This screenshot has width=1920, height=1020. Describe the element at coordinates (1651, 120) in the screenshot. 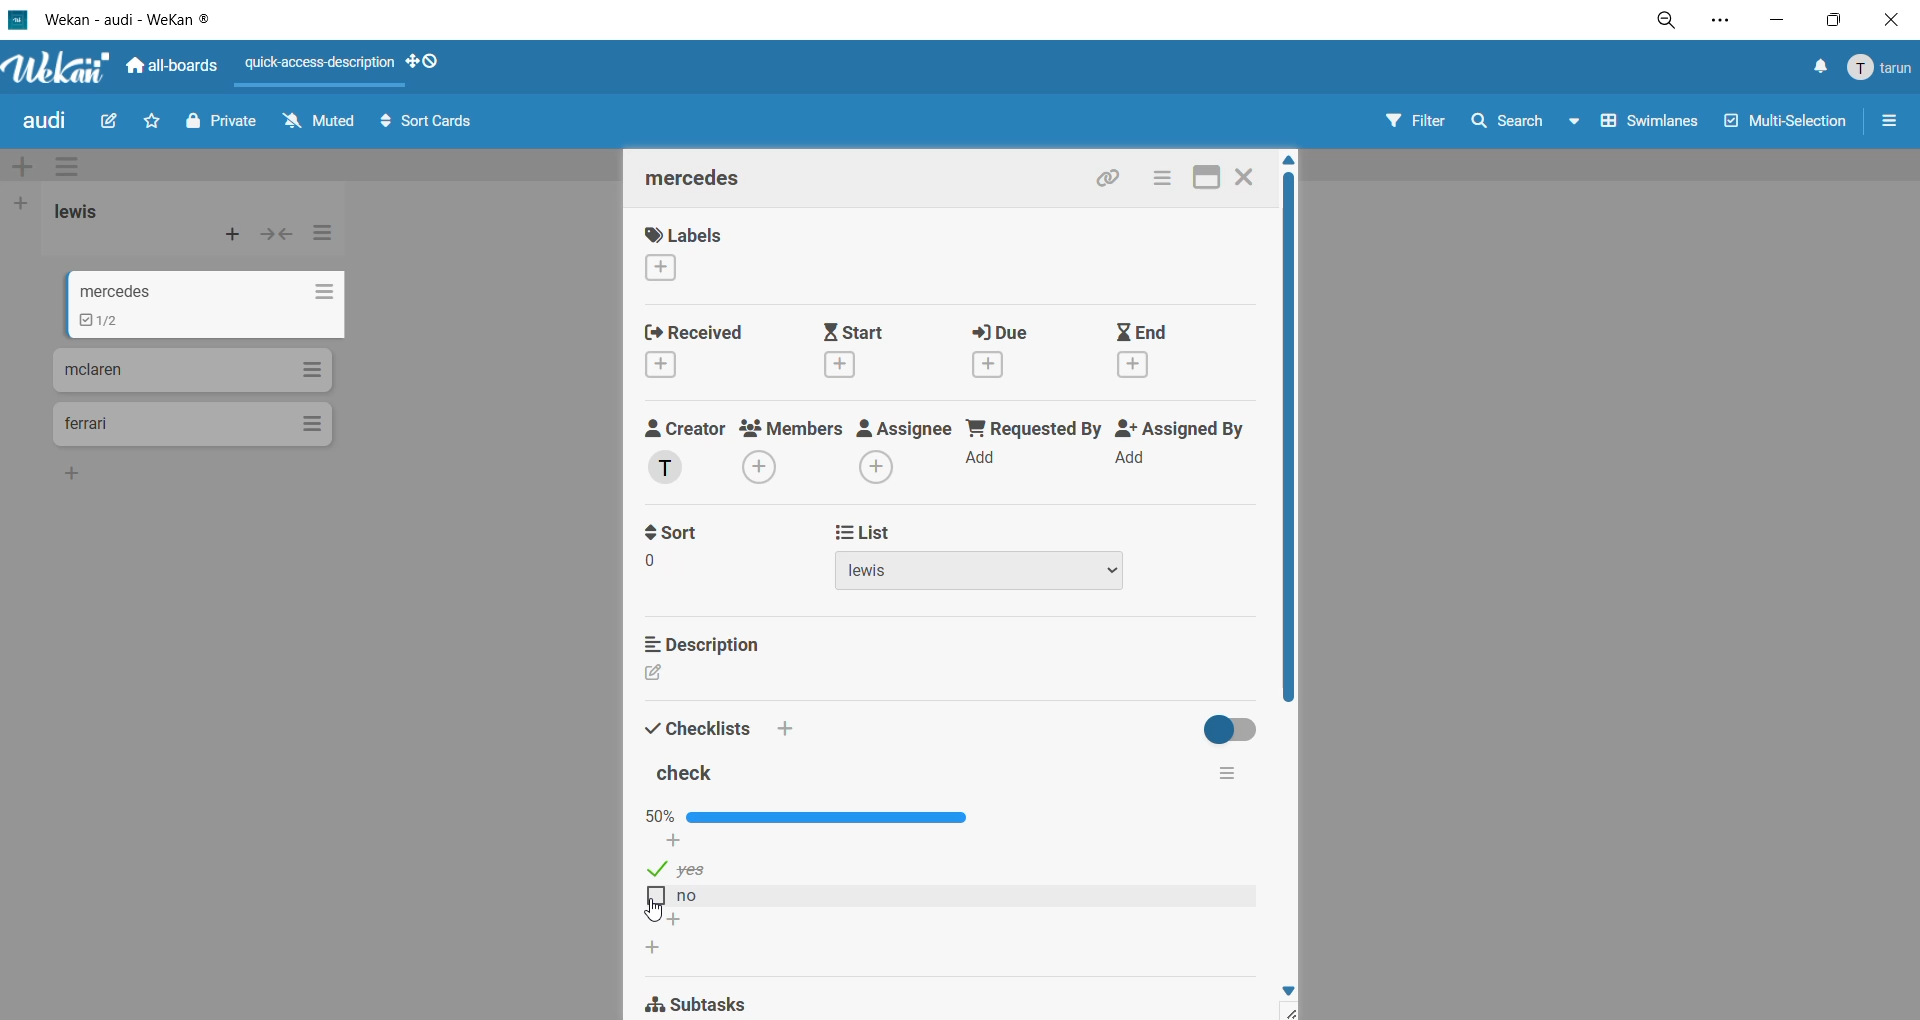

I see `swimlanes` at that location.